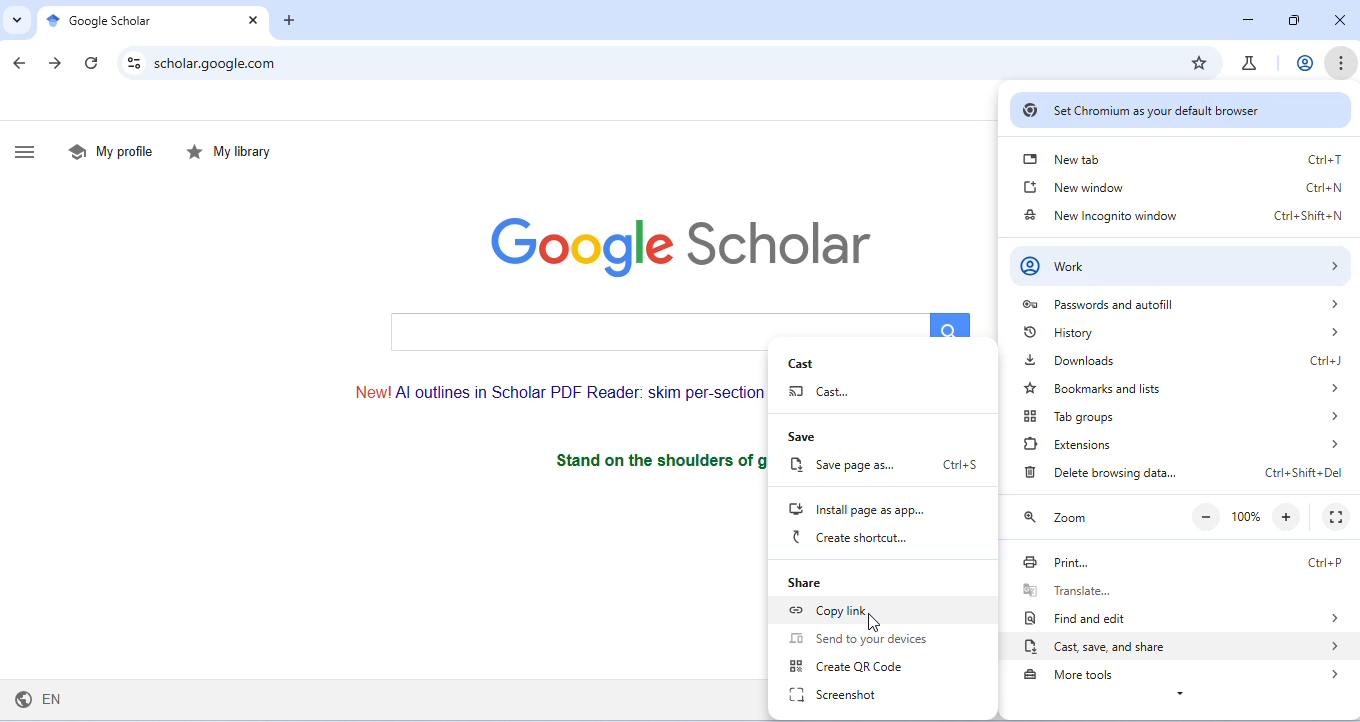 This screenshot has height=722, width=1360. What do you see at coordinates (40, 701) in the screenshot?
I see `english` at bounding box center [40, 701].